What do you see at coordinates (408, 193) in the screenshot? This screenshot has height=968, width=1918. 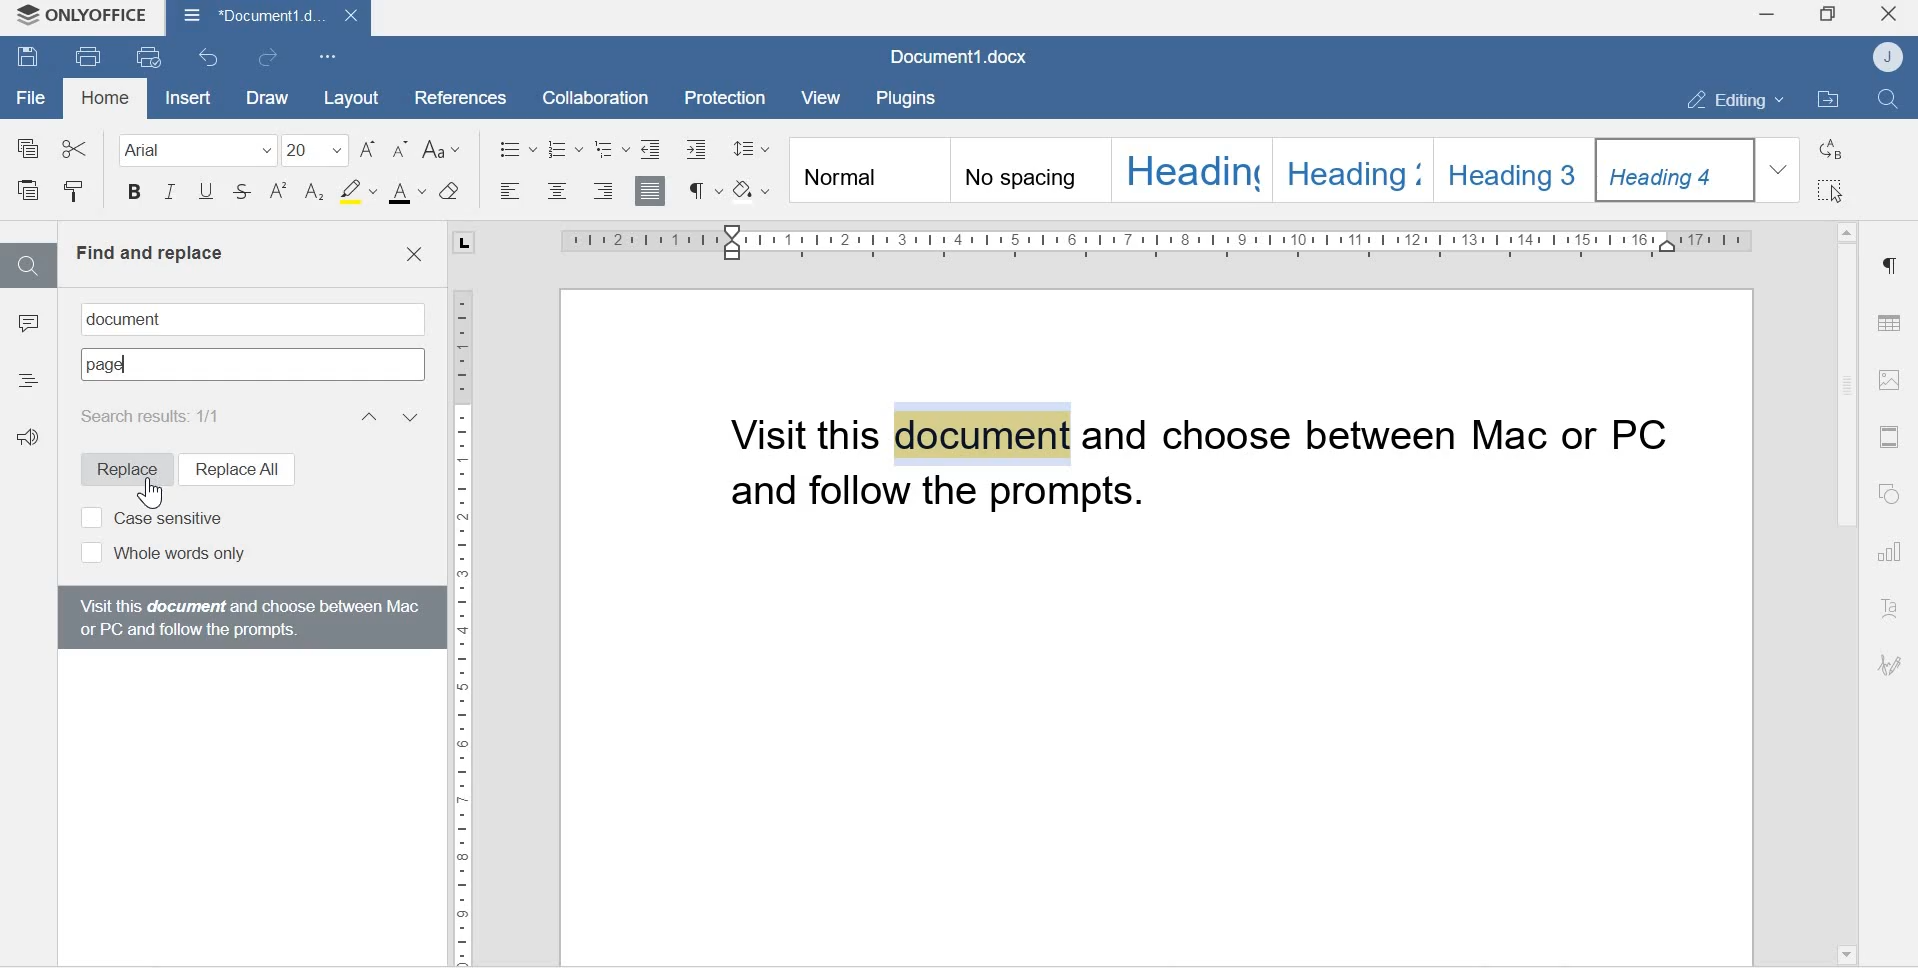 I see `font color` at bounding box center [408, 193].